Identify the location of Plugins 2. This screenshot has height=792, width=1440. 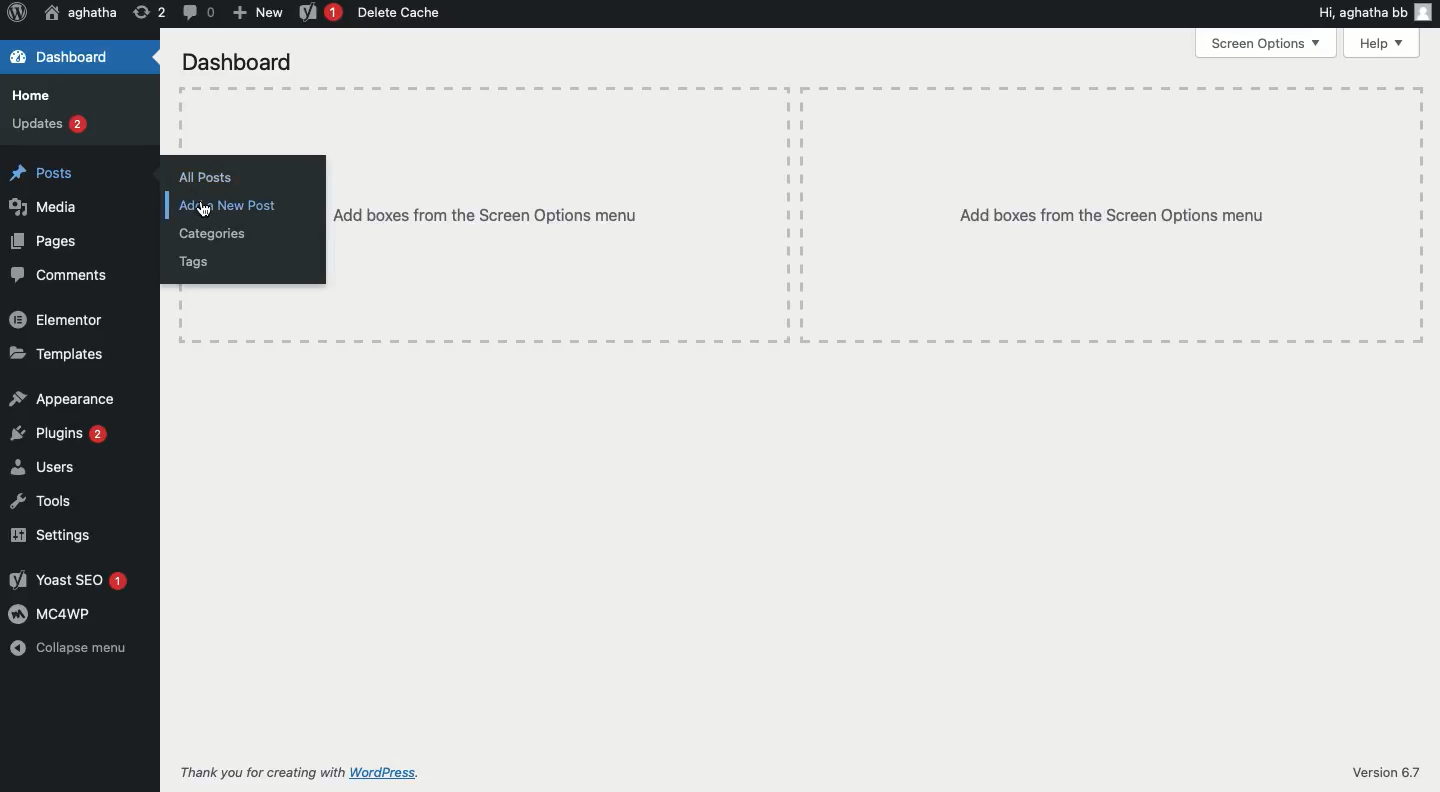
(59, 432).